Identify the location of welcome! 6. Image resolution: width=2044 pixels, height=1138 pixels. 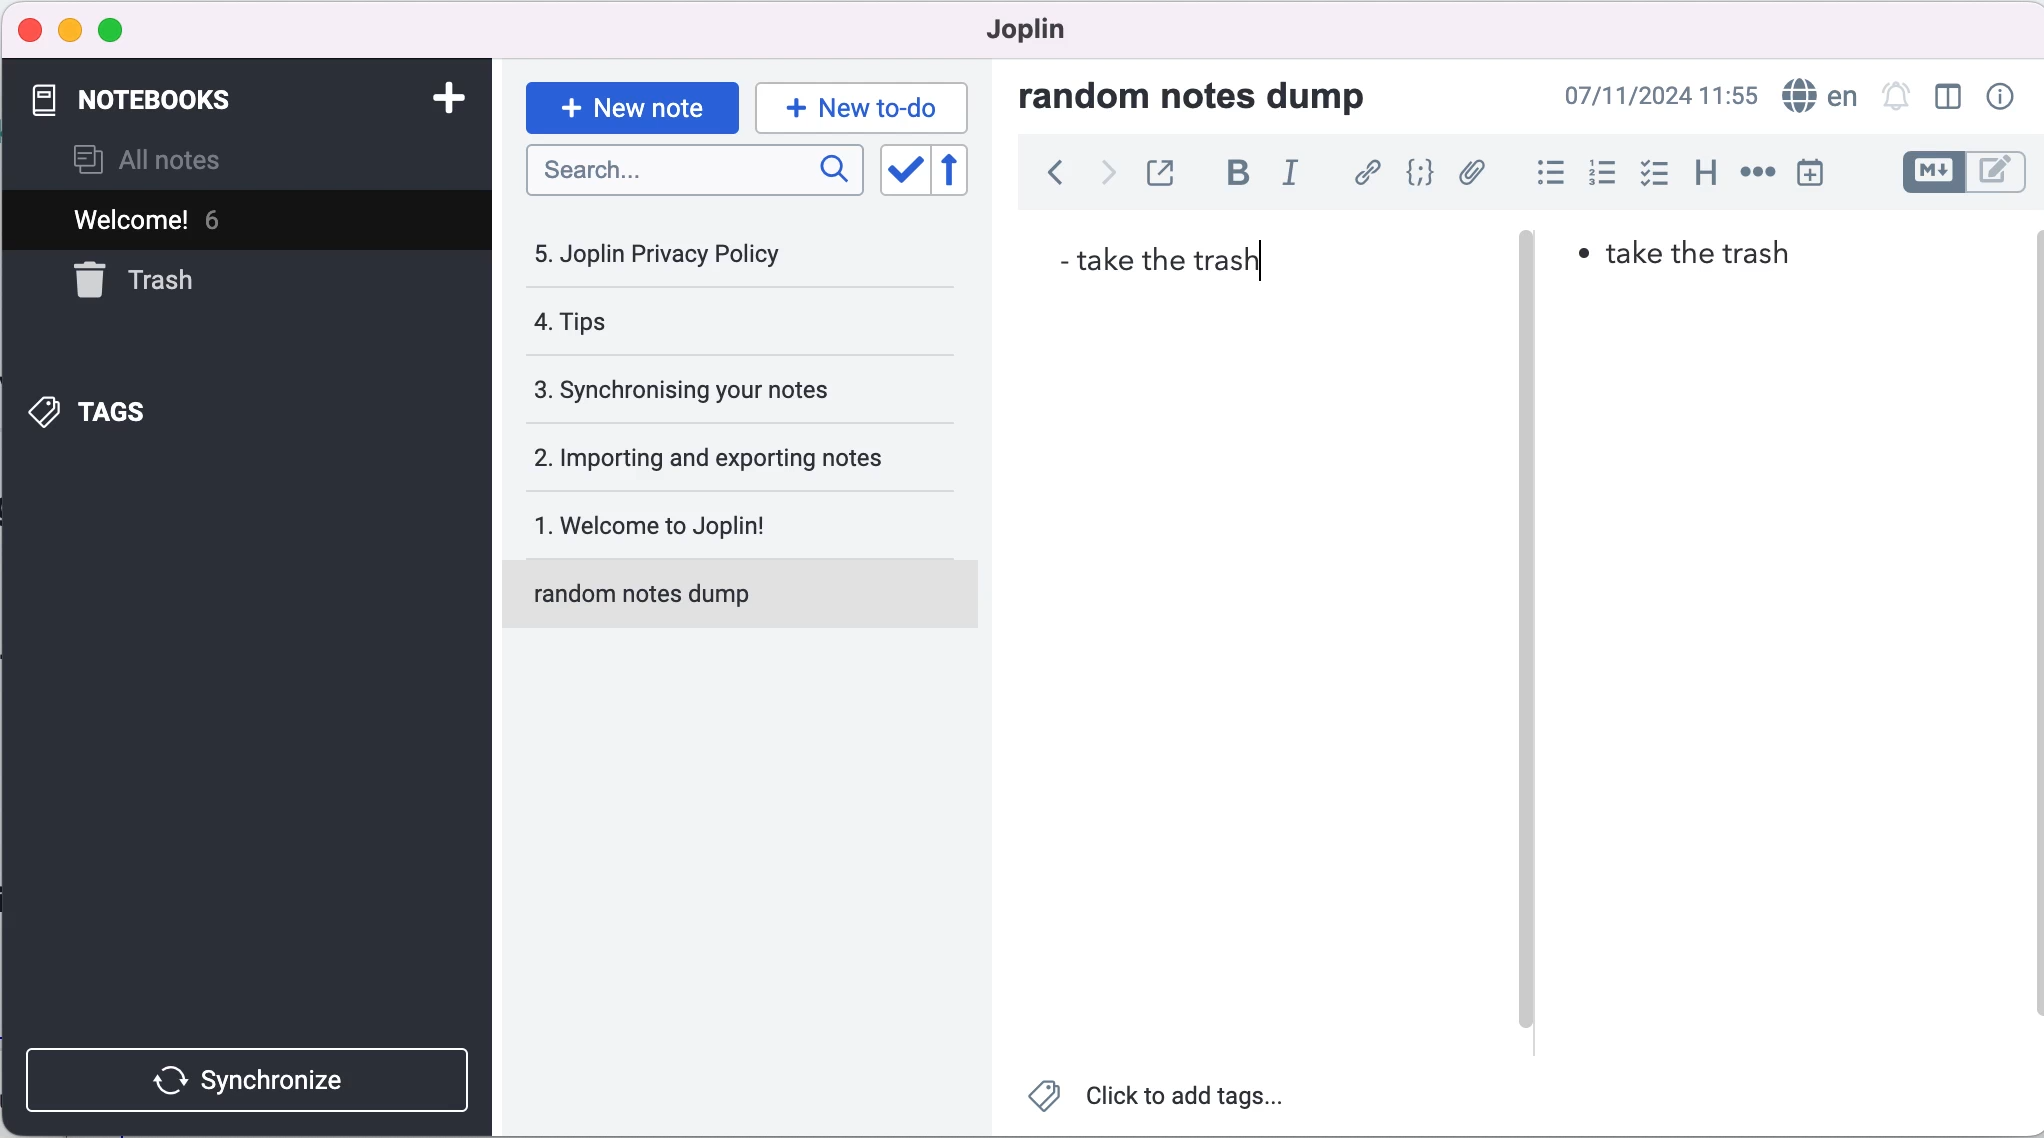
(193, 218).